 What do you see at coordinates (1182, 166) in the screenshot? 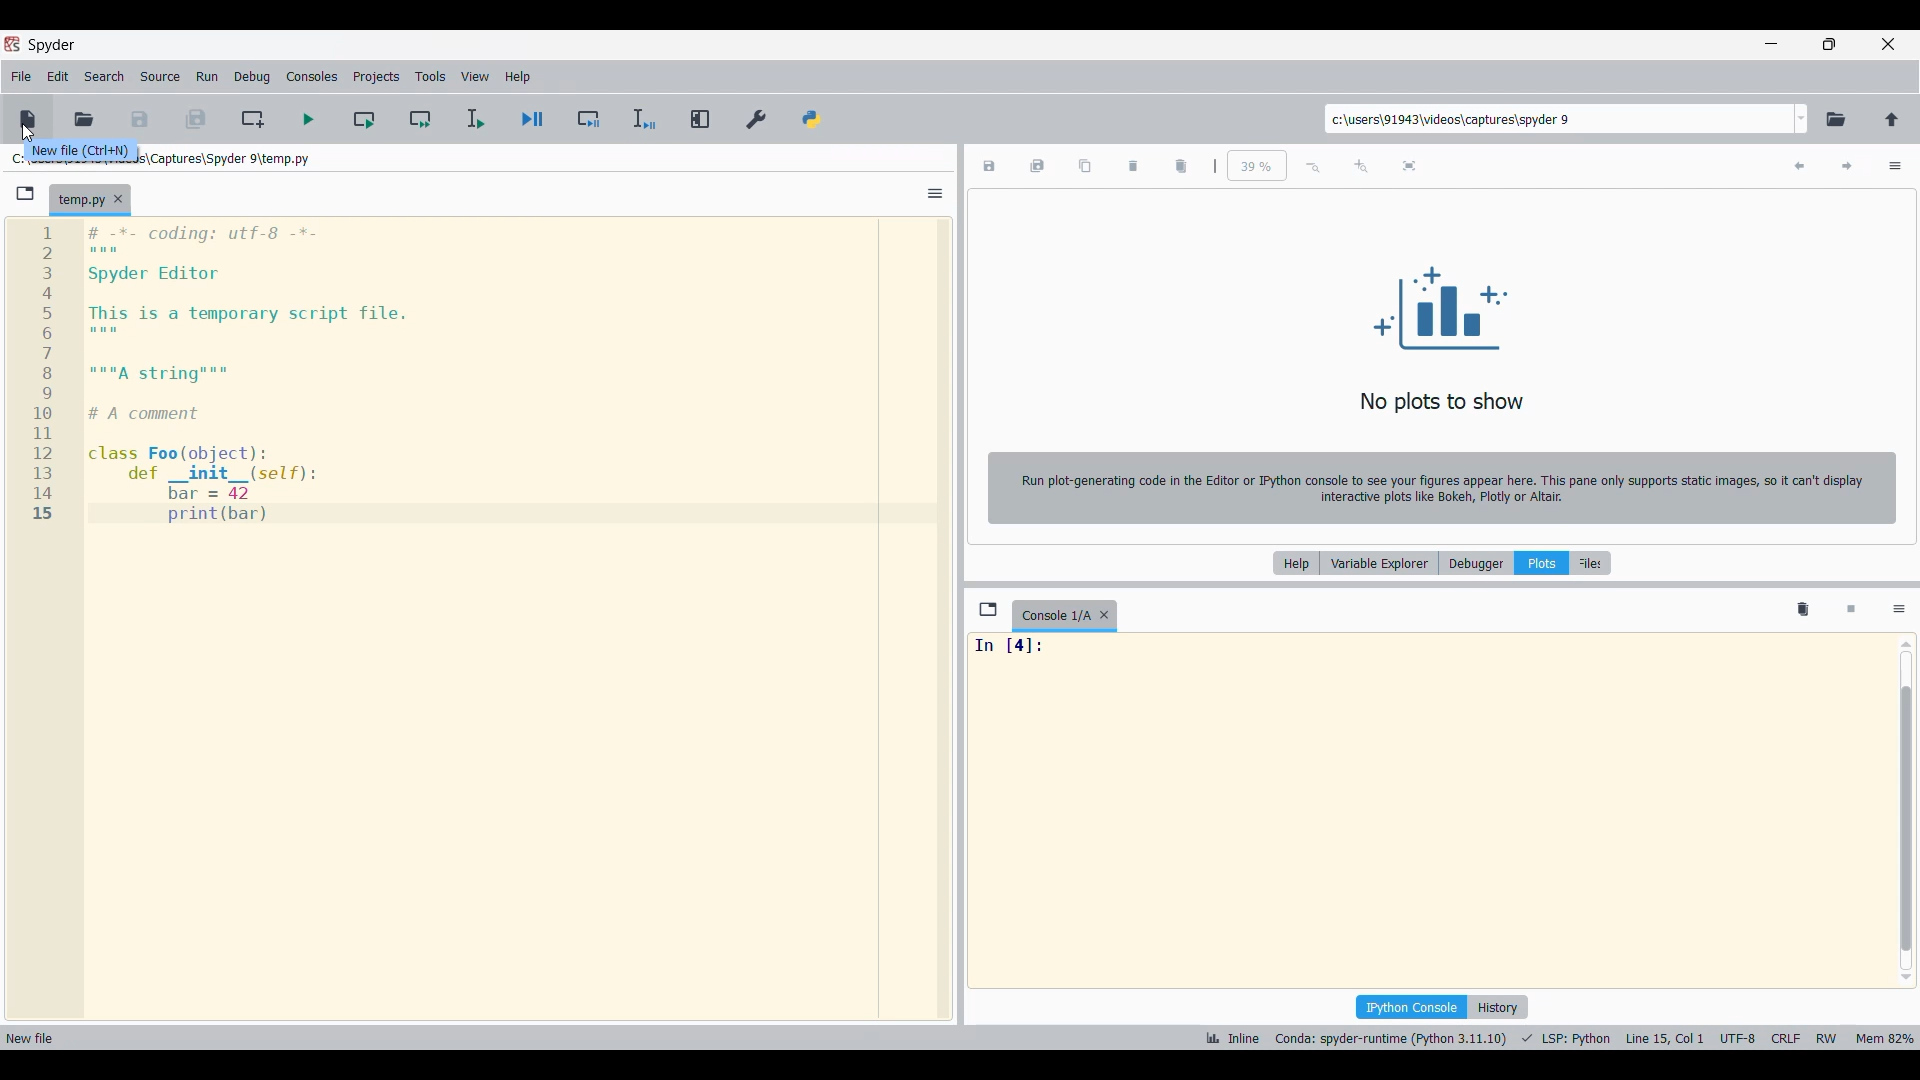
I see `Delete all plots` at bounding box center [1182, 166].